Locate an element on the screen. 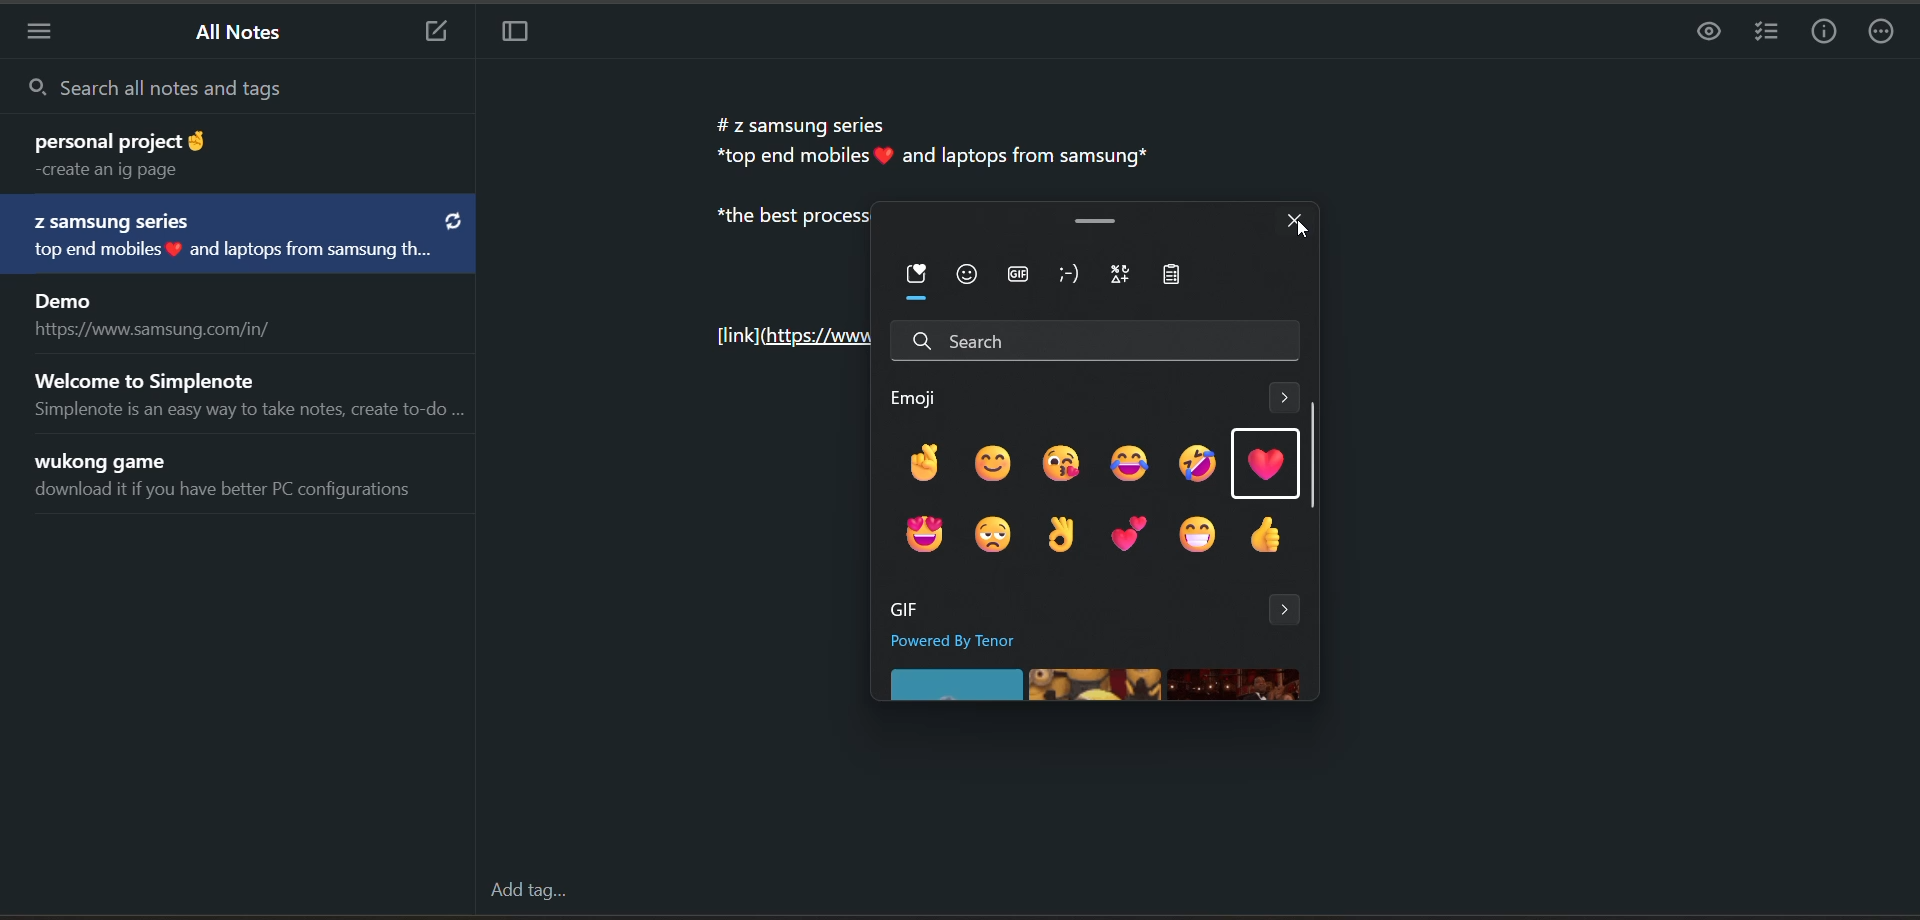  see more is located at coordinates (1285, 401).